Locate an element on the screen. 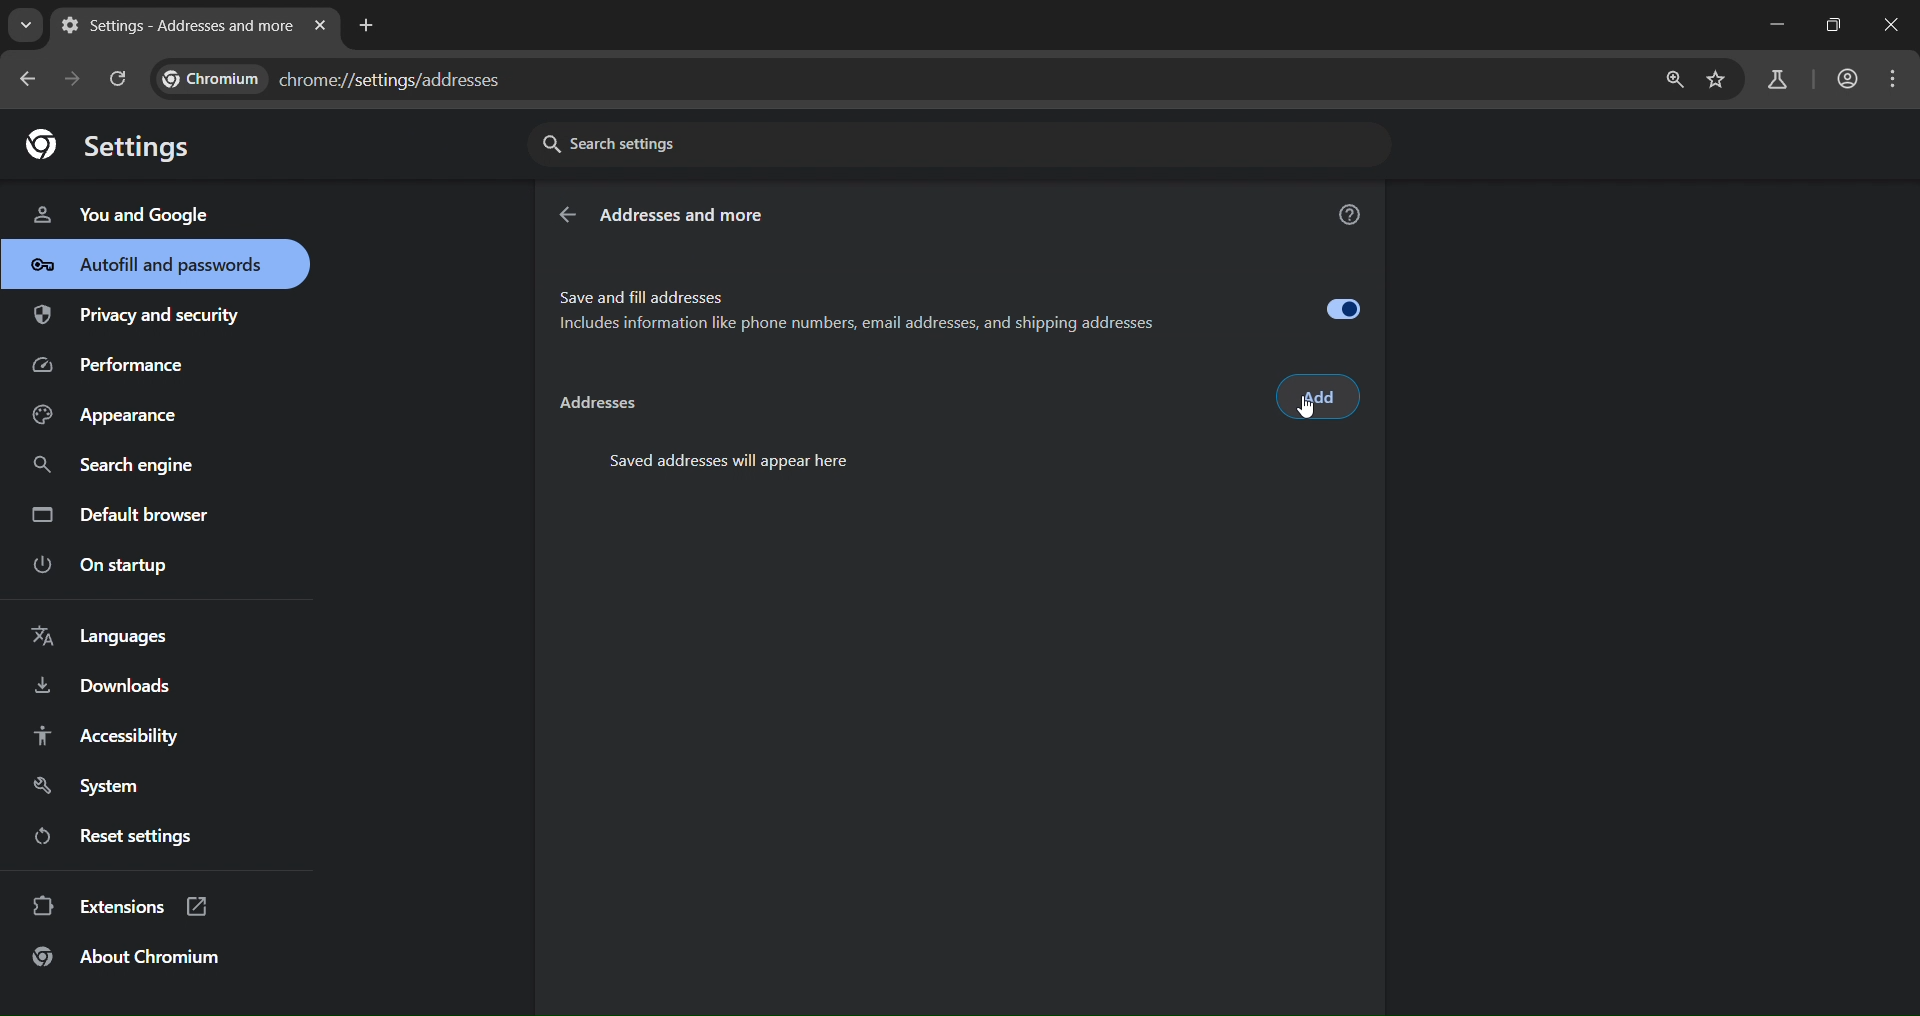 Image resolution: width=1920 pixels, height=1016 pixels. zoom is located at coordinates (1669, 80).